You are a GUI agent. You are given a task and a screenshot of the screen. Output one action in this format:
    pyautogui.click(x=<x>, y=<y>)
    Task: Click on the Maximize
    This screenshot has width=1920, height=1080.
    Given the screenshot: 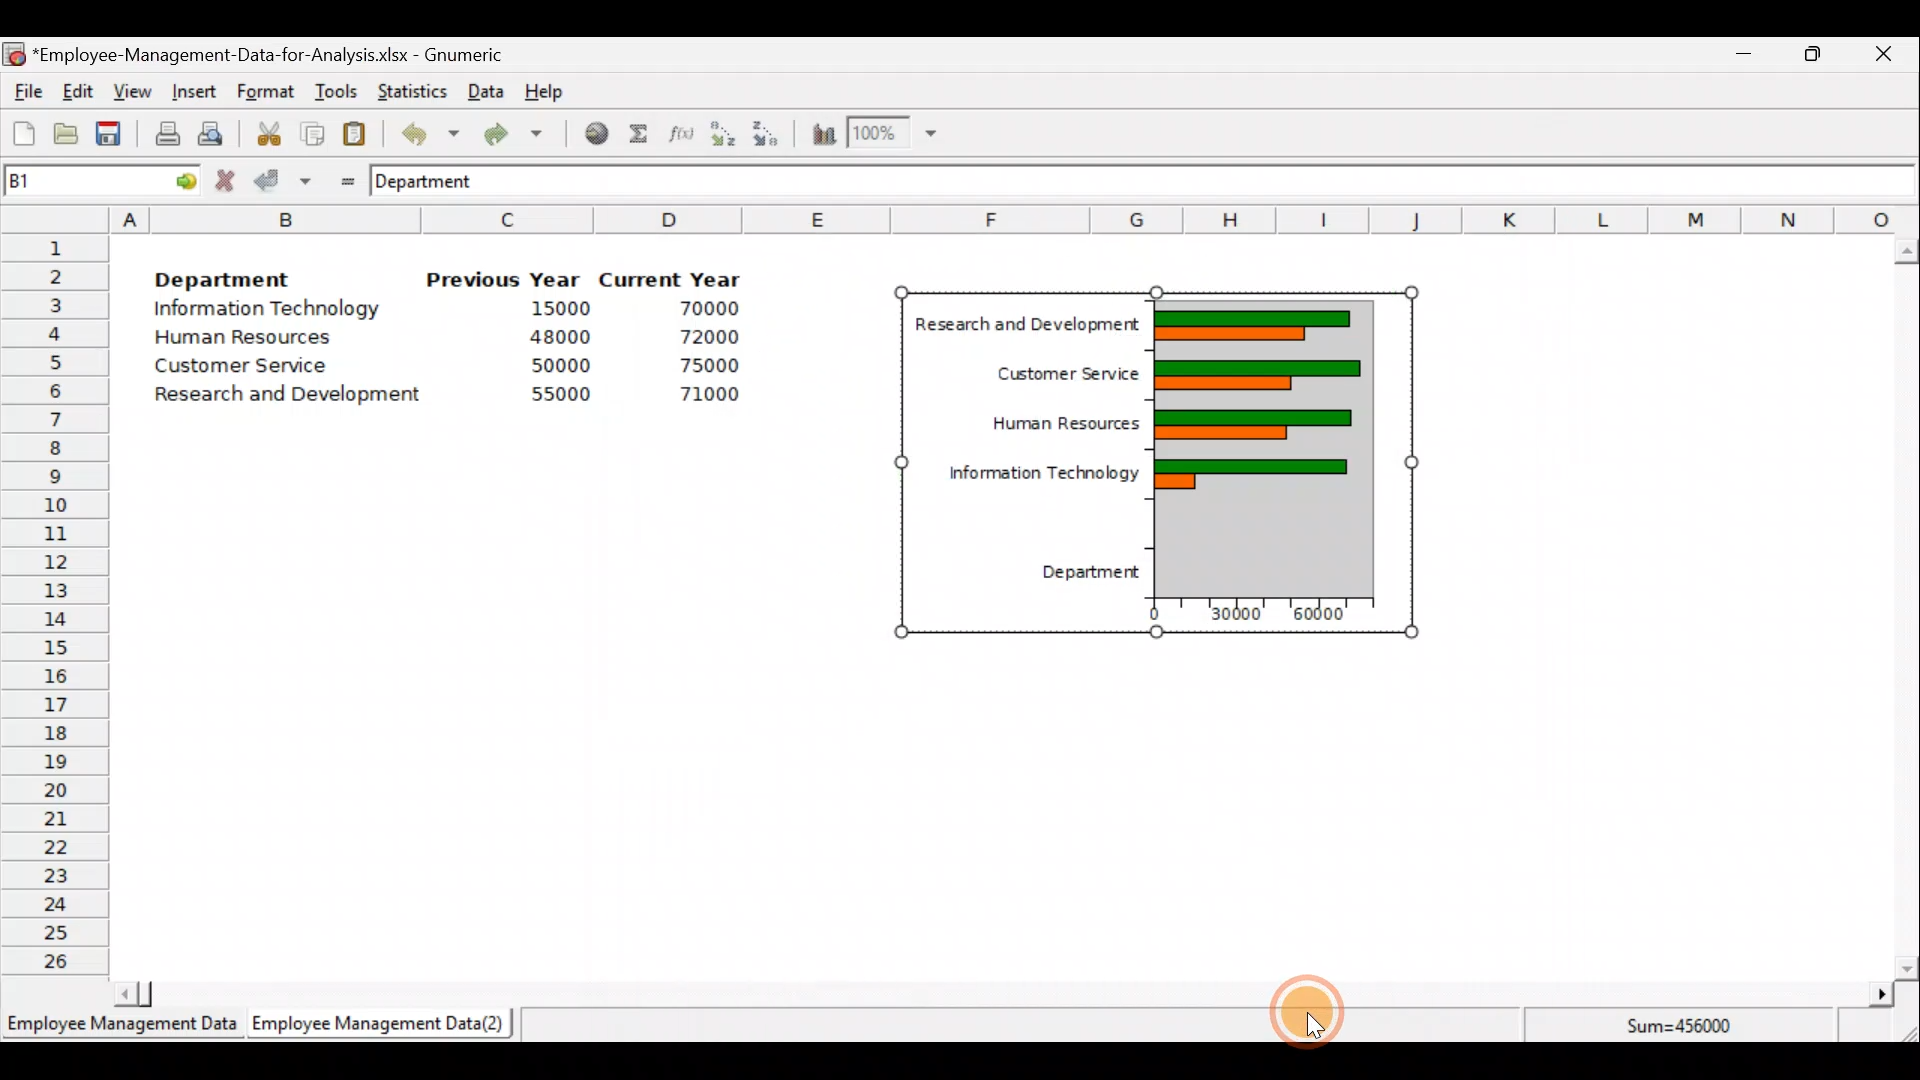 What is the action you would take?
    pyautogui.click(x=1813, y=53)
    